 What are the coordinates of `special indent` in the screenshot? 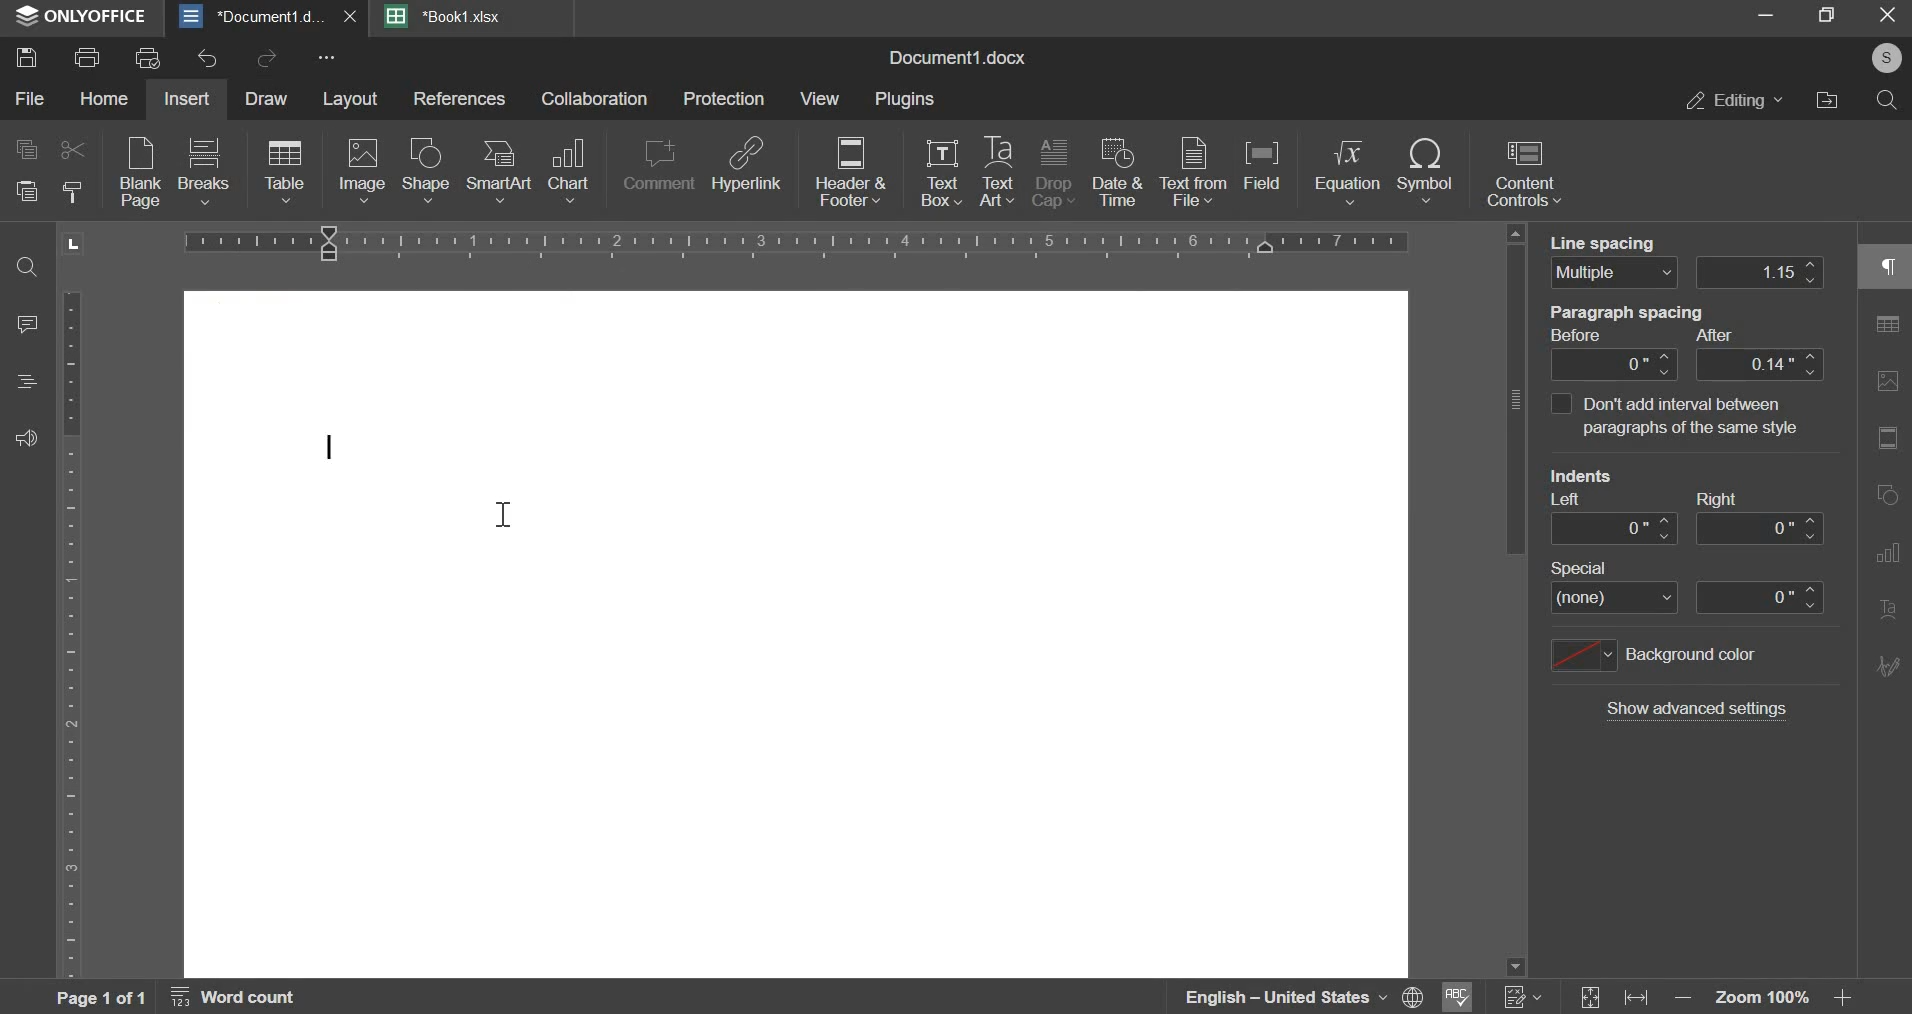 It's located at (1763, 596).